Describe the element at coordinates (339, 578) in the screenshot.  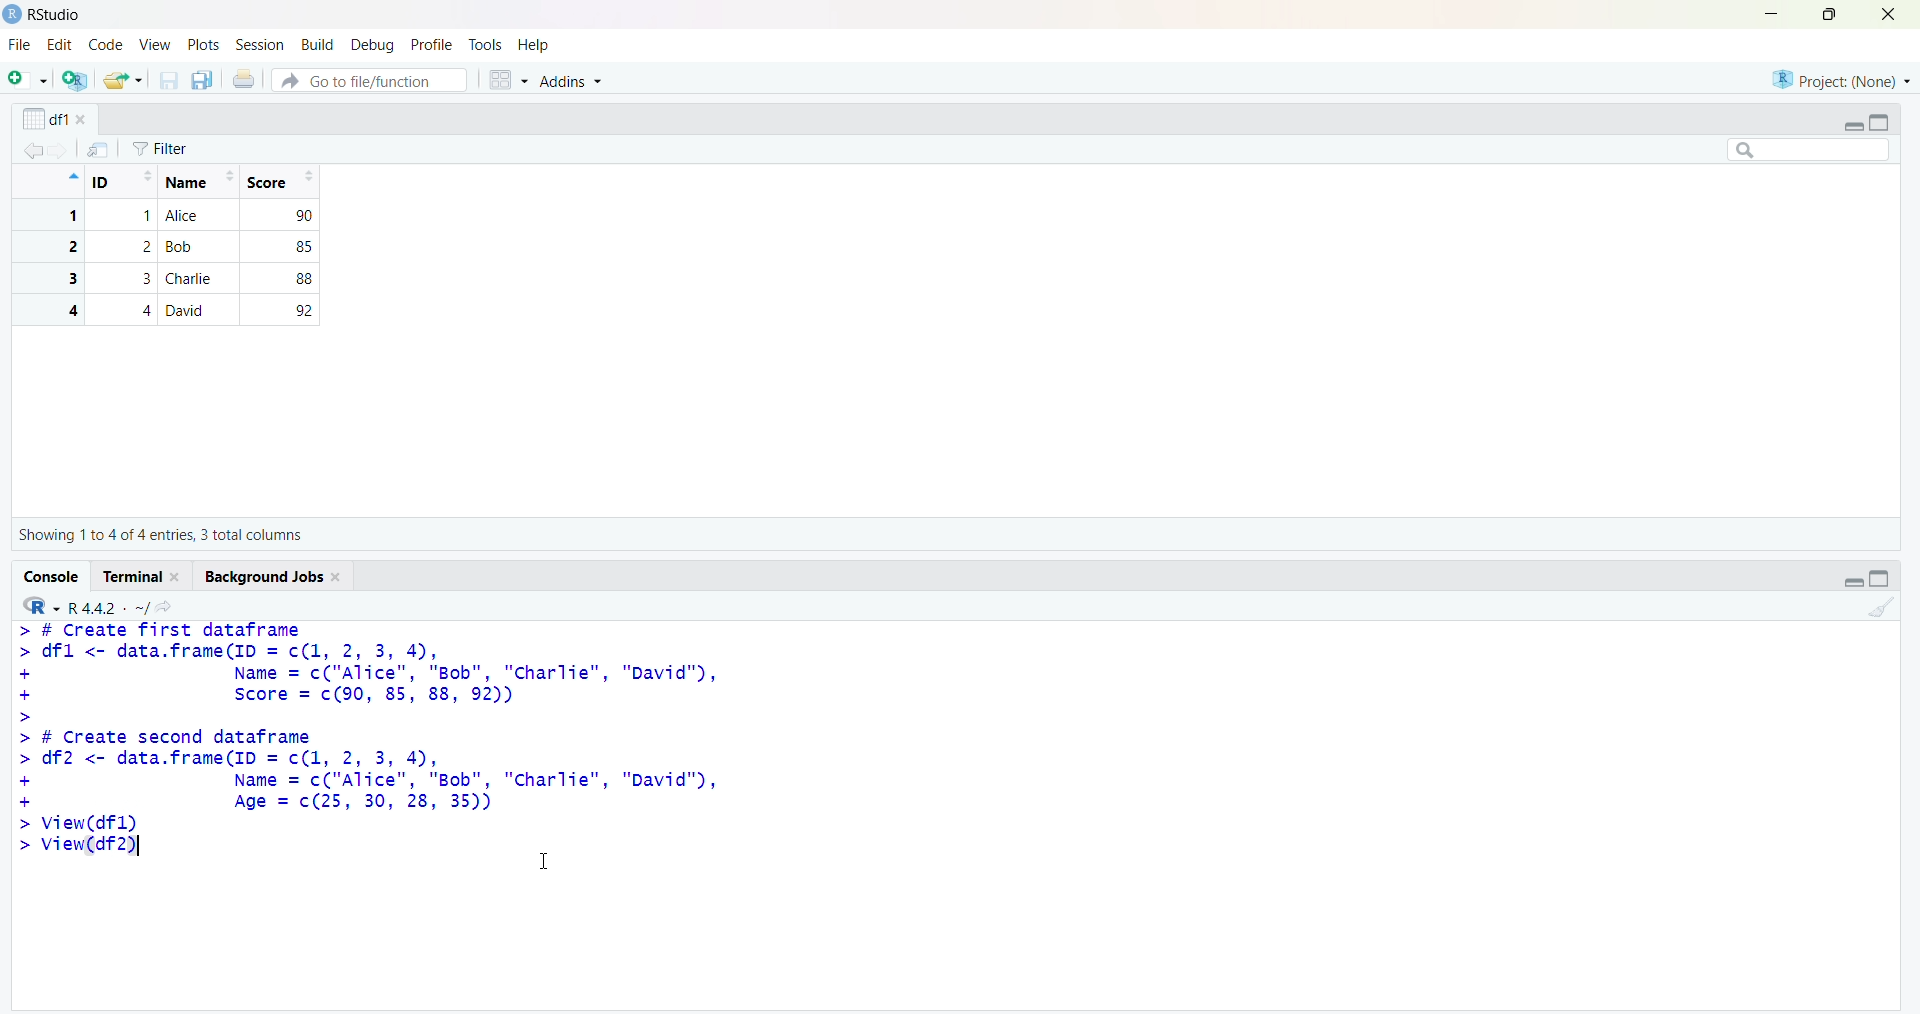
I see `close` at that location.